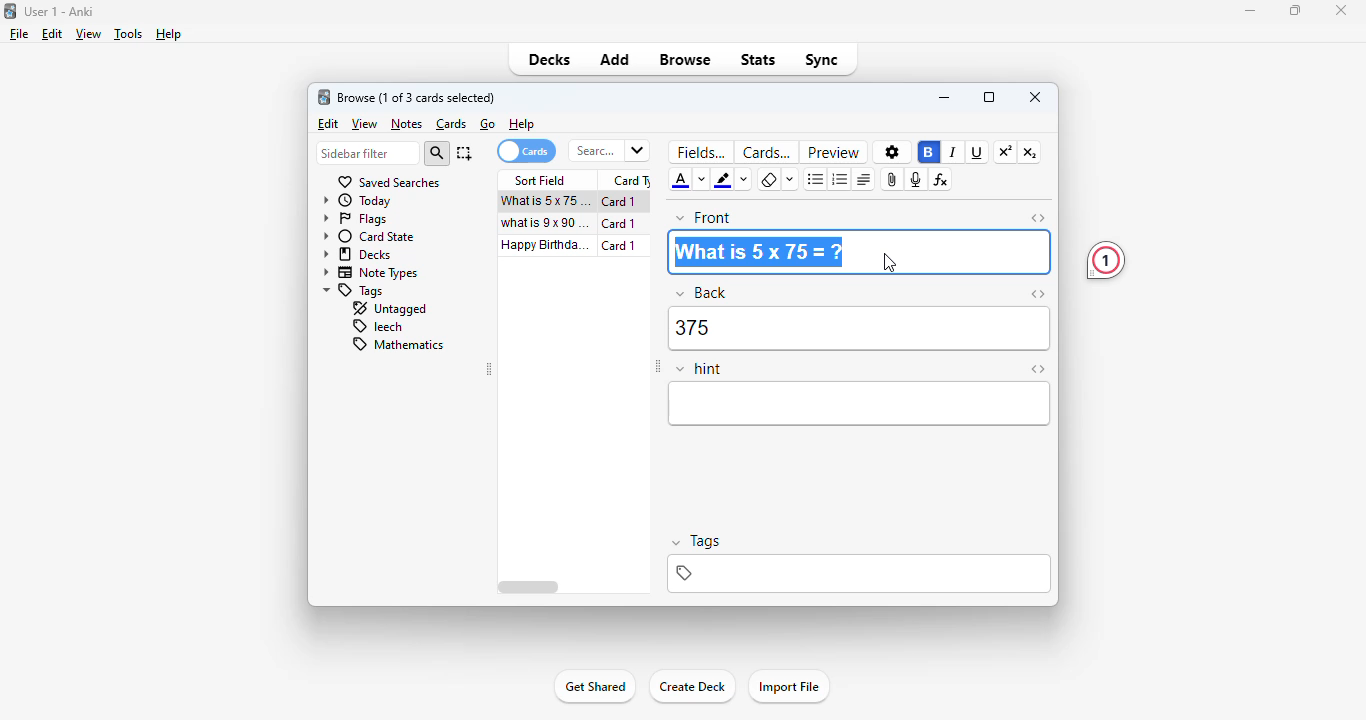  Describe the element at coordinates (365, 124) in the screenshot. I see `view` at that location.